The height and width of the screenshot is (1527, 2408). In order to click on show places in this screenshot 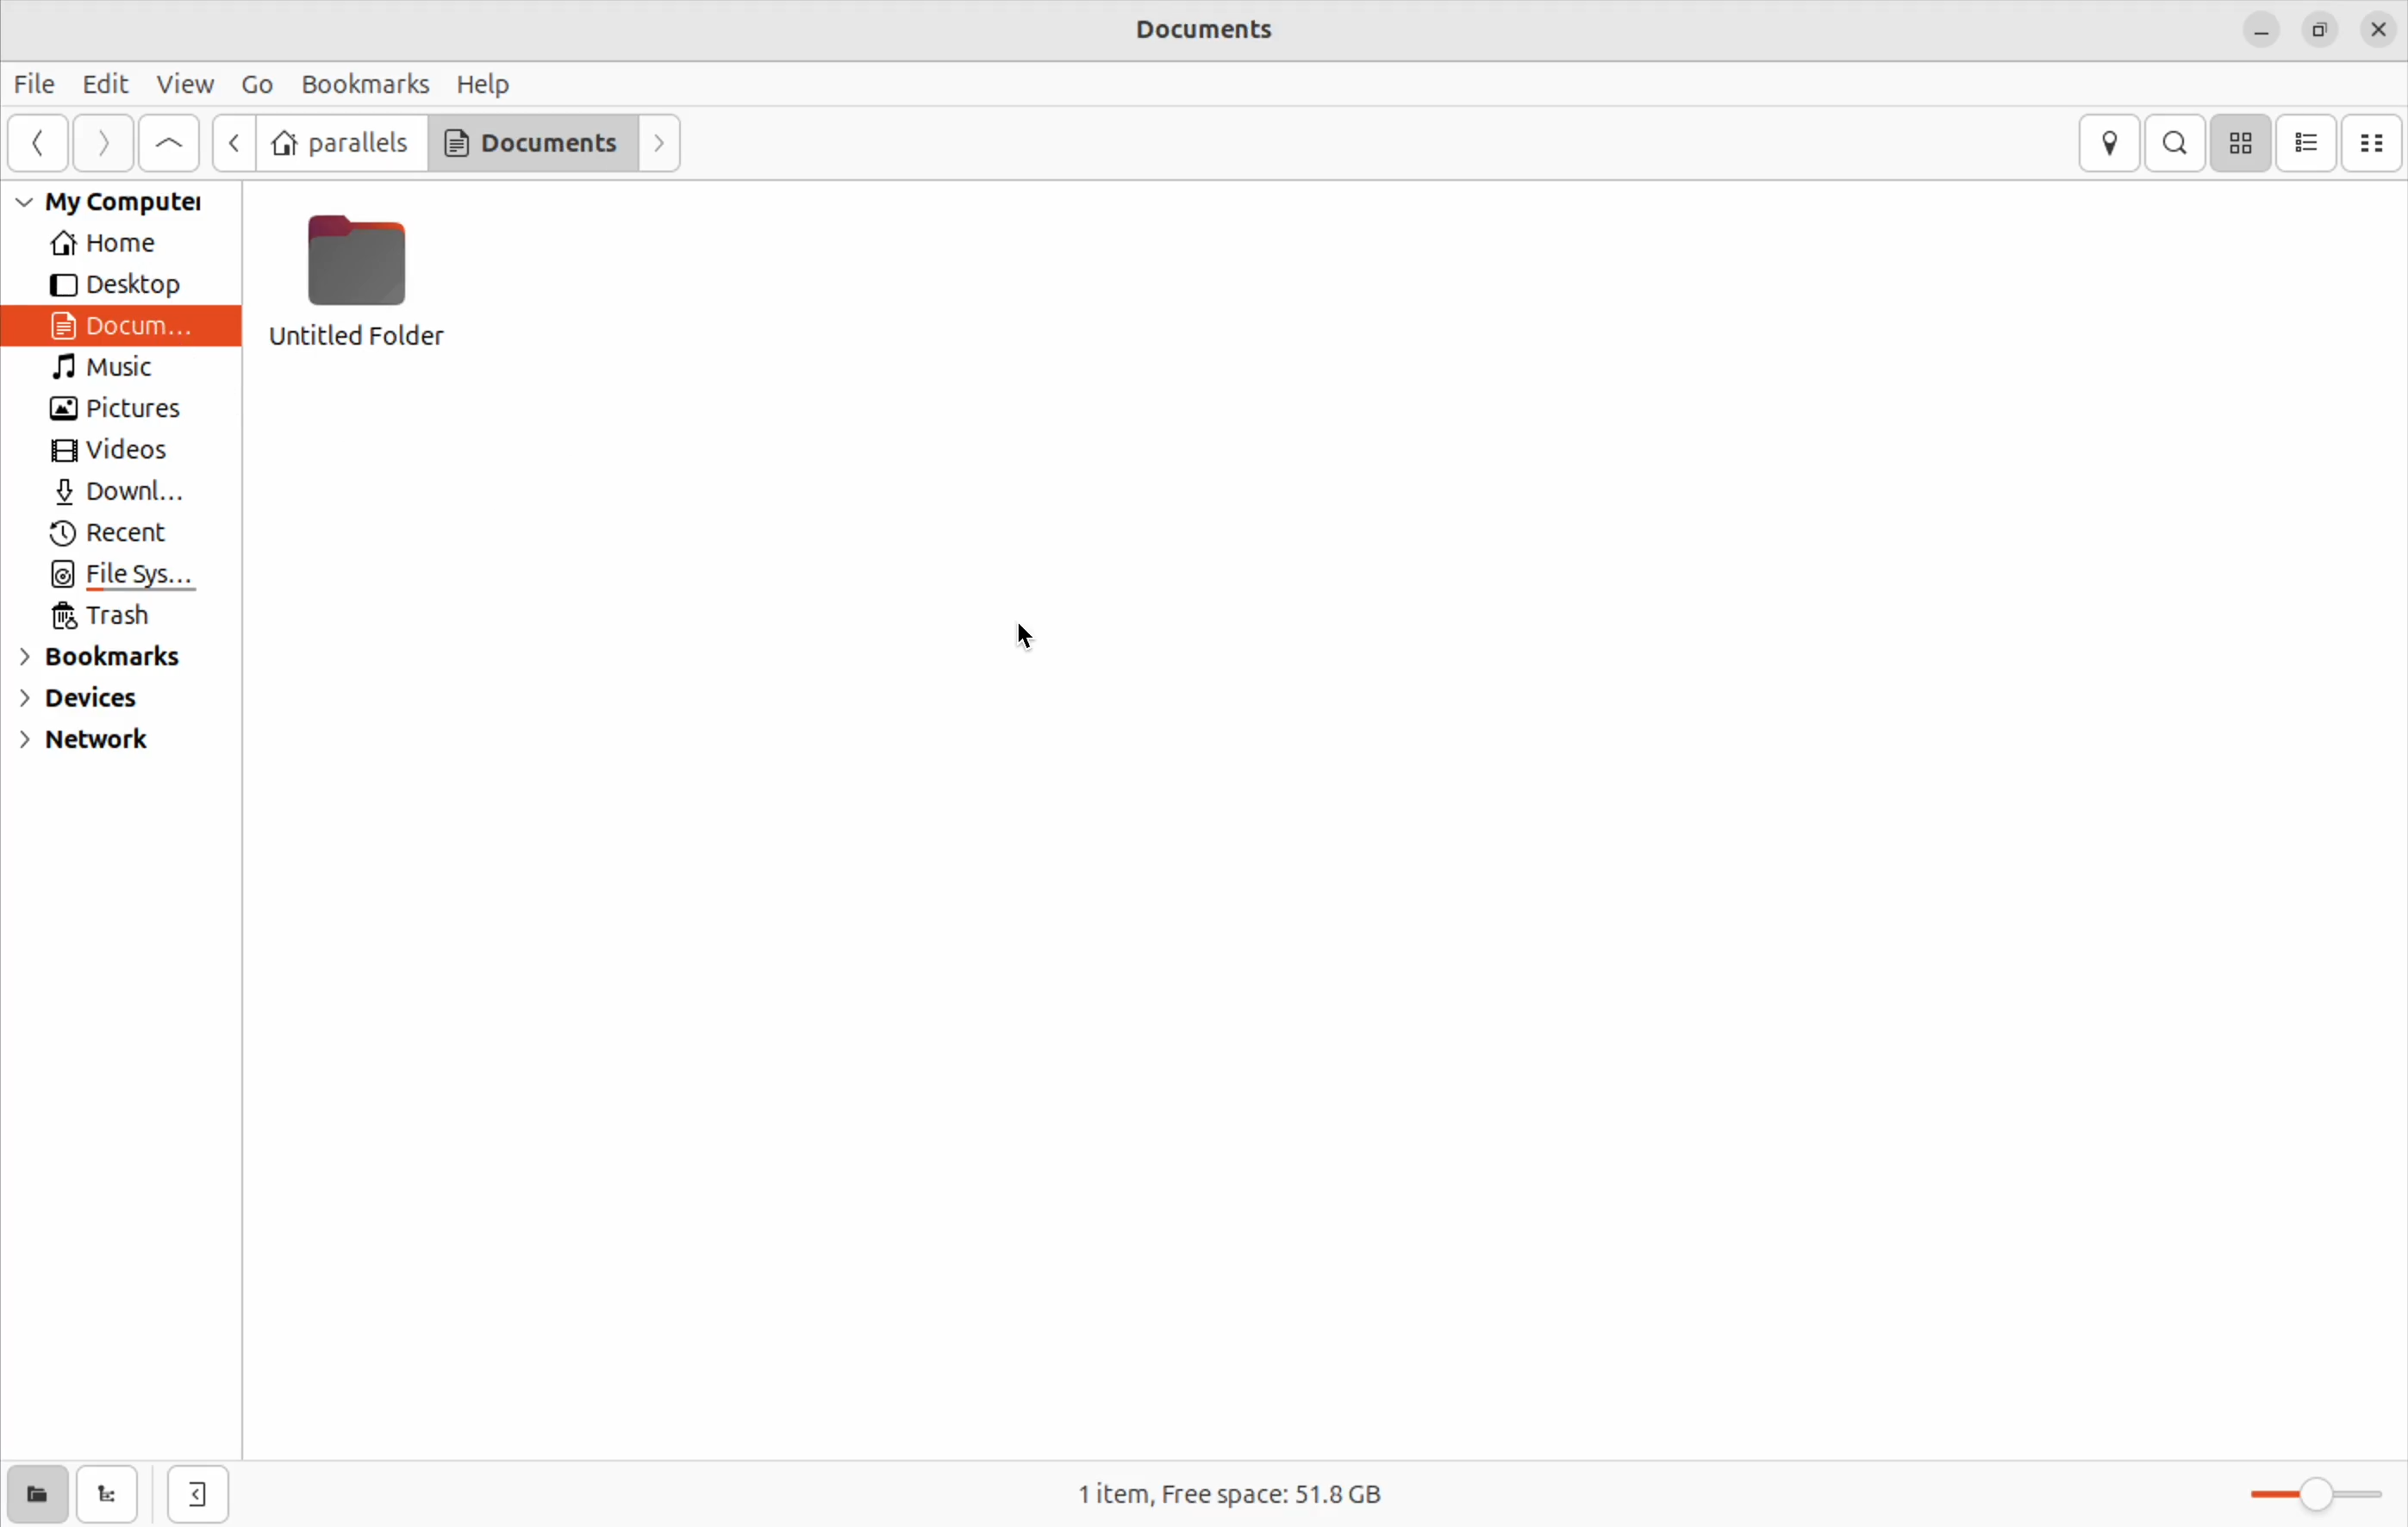, I will do `click(33, 1494)`.